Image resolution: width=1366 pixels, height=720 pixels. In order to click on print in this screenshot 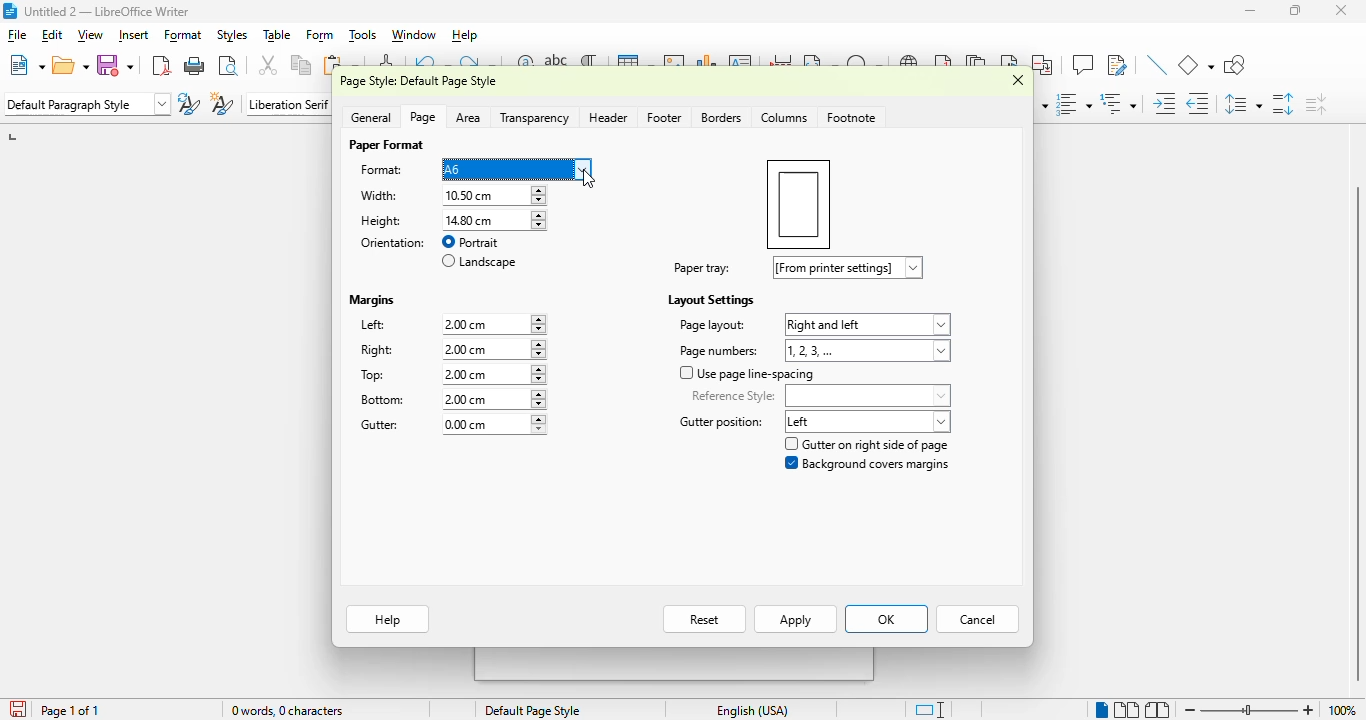, I will do `click(196, 66)`.